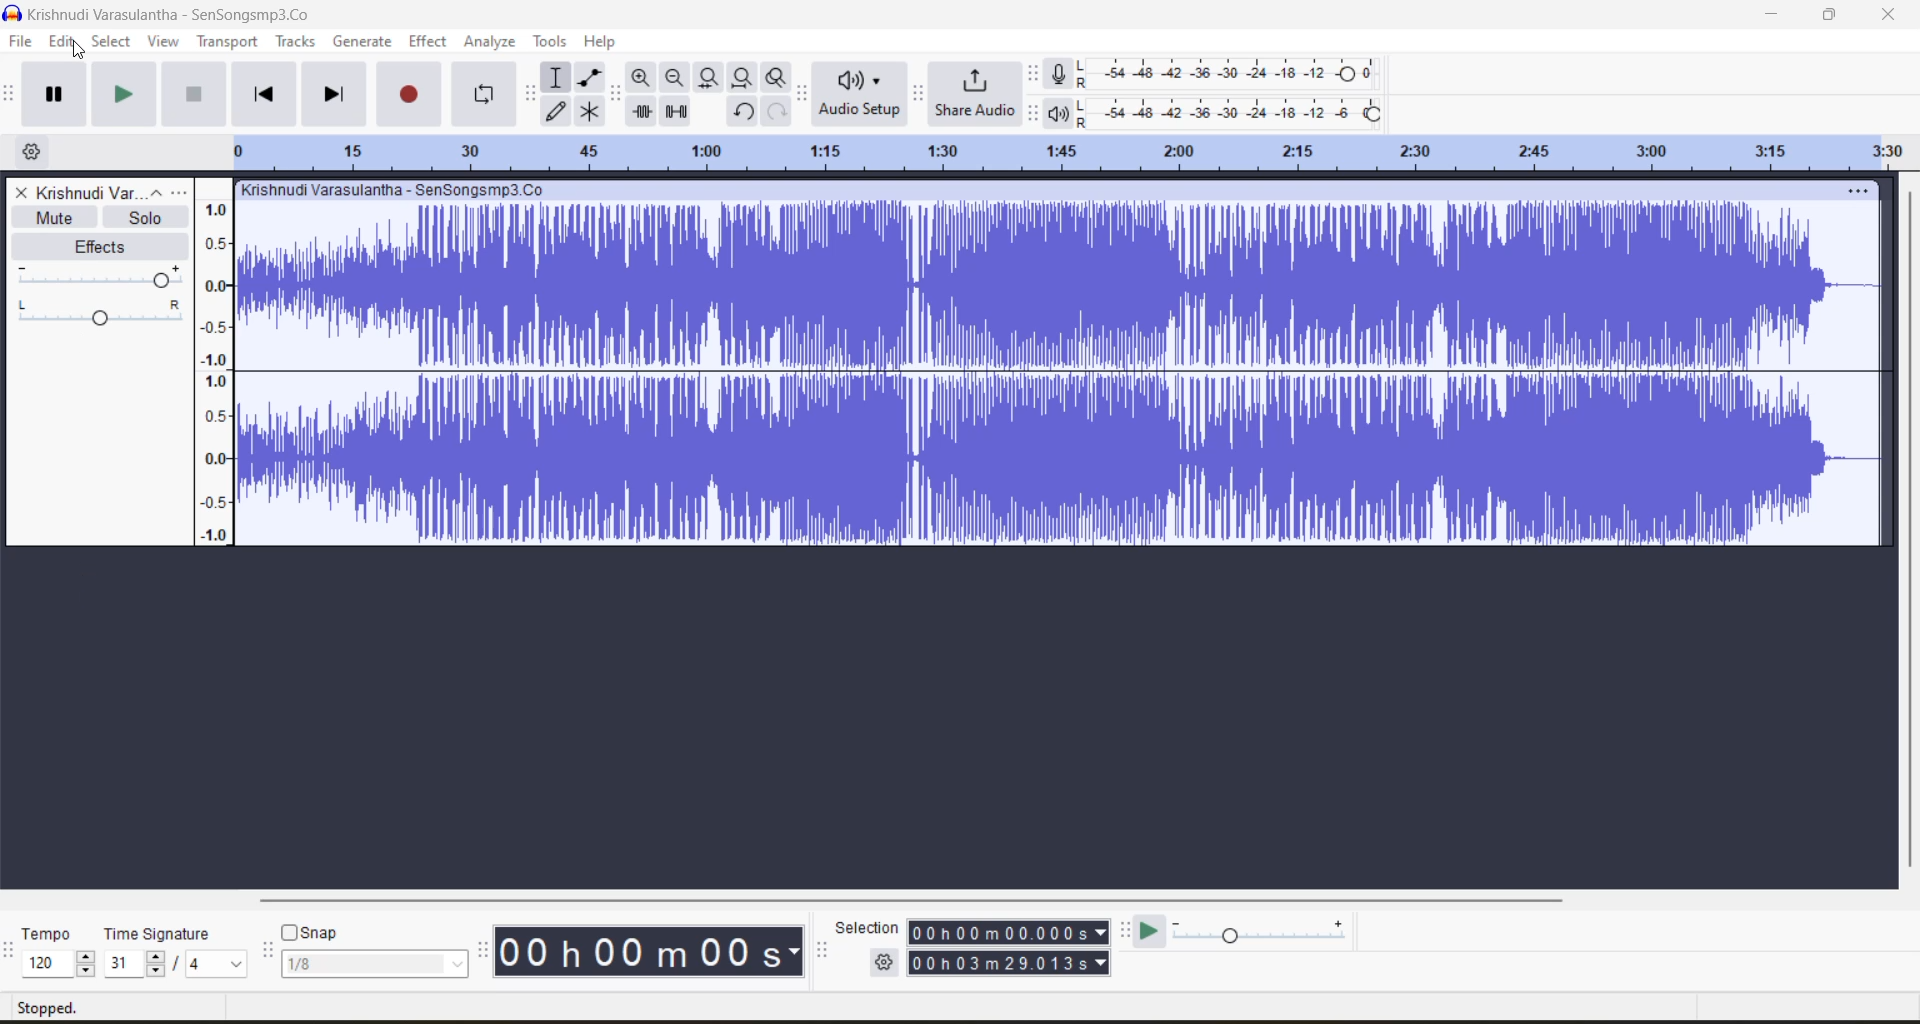 The image size is (1920, 1024). Describe the element at coordinates (493, 43) in the screenshot. I see `analyze` at that location.